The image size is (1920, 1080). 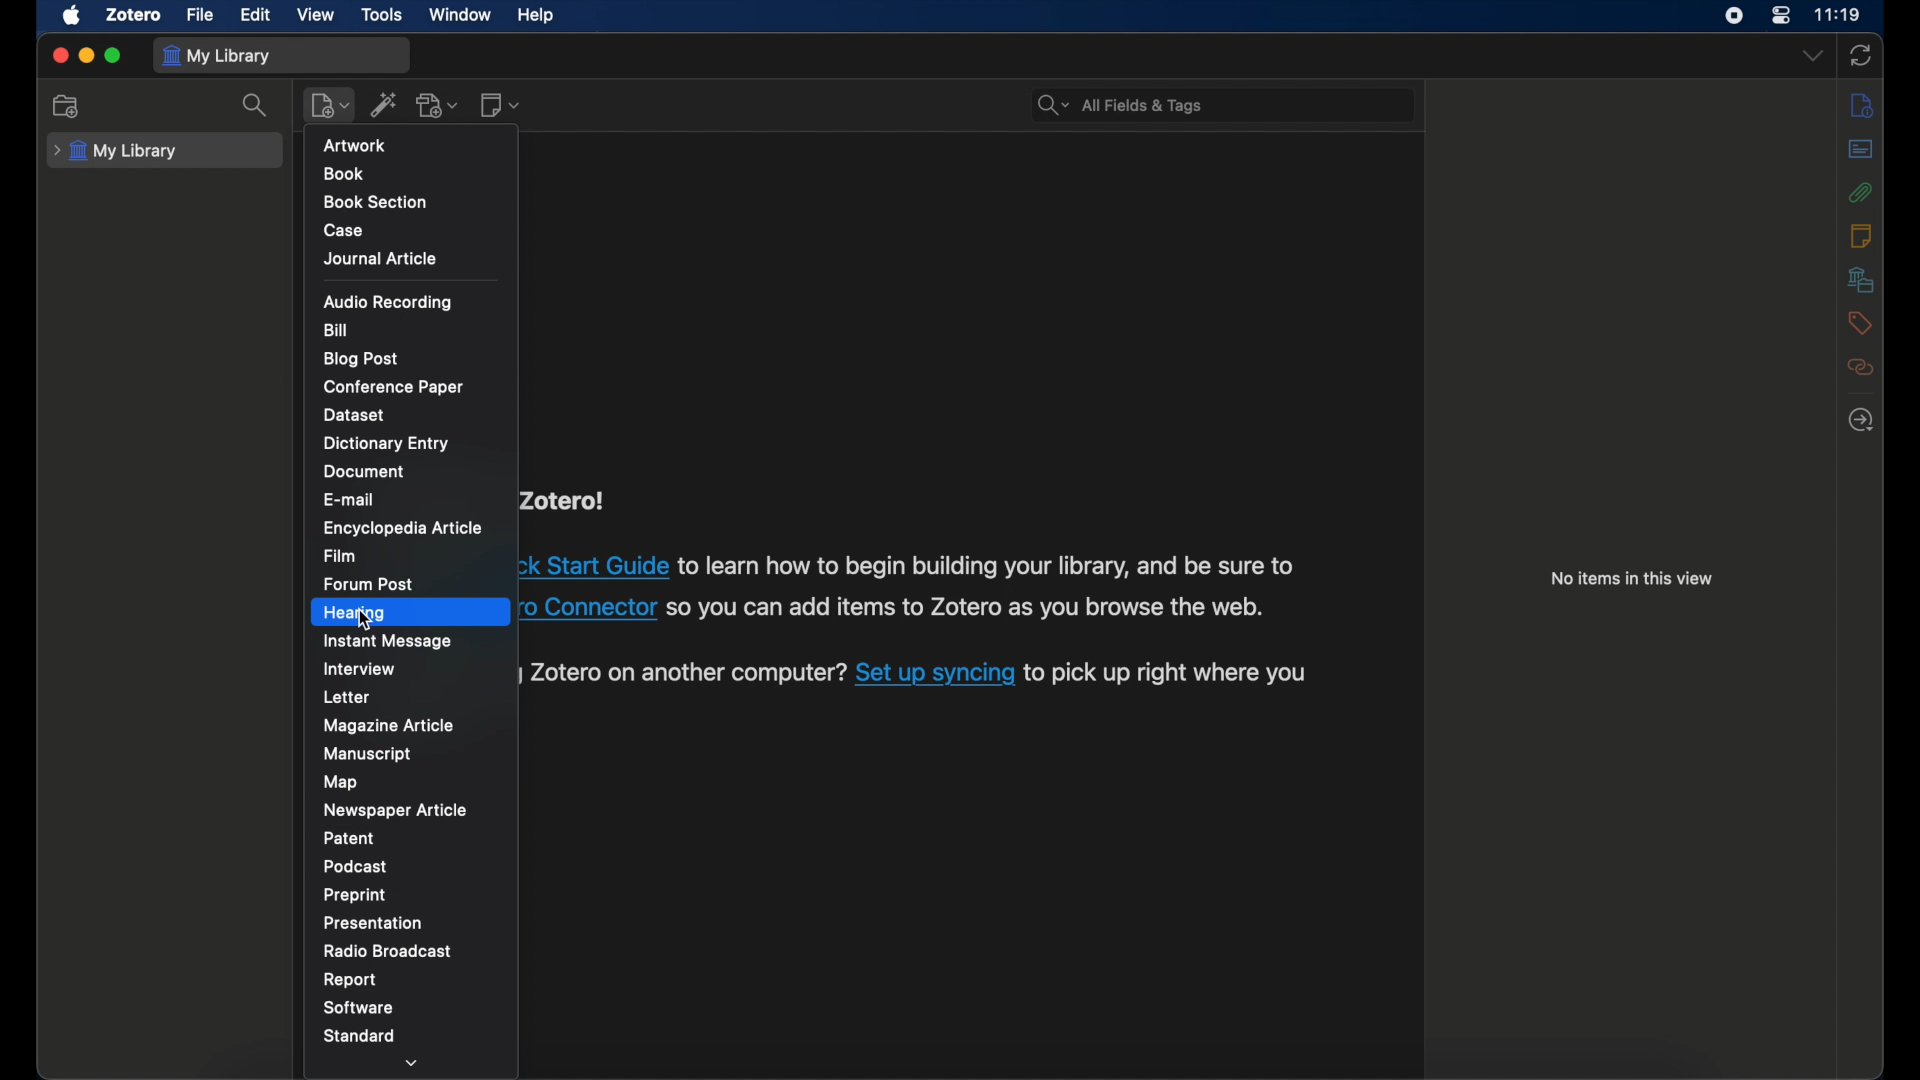 What do you see at coordinates (1813, 56) in the screenshot?
I see `dropdown` at bounding box center [1813, 56].